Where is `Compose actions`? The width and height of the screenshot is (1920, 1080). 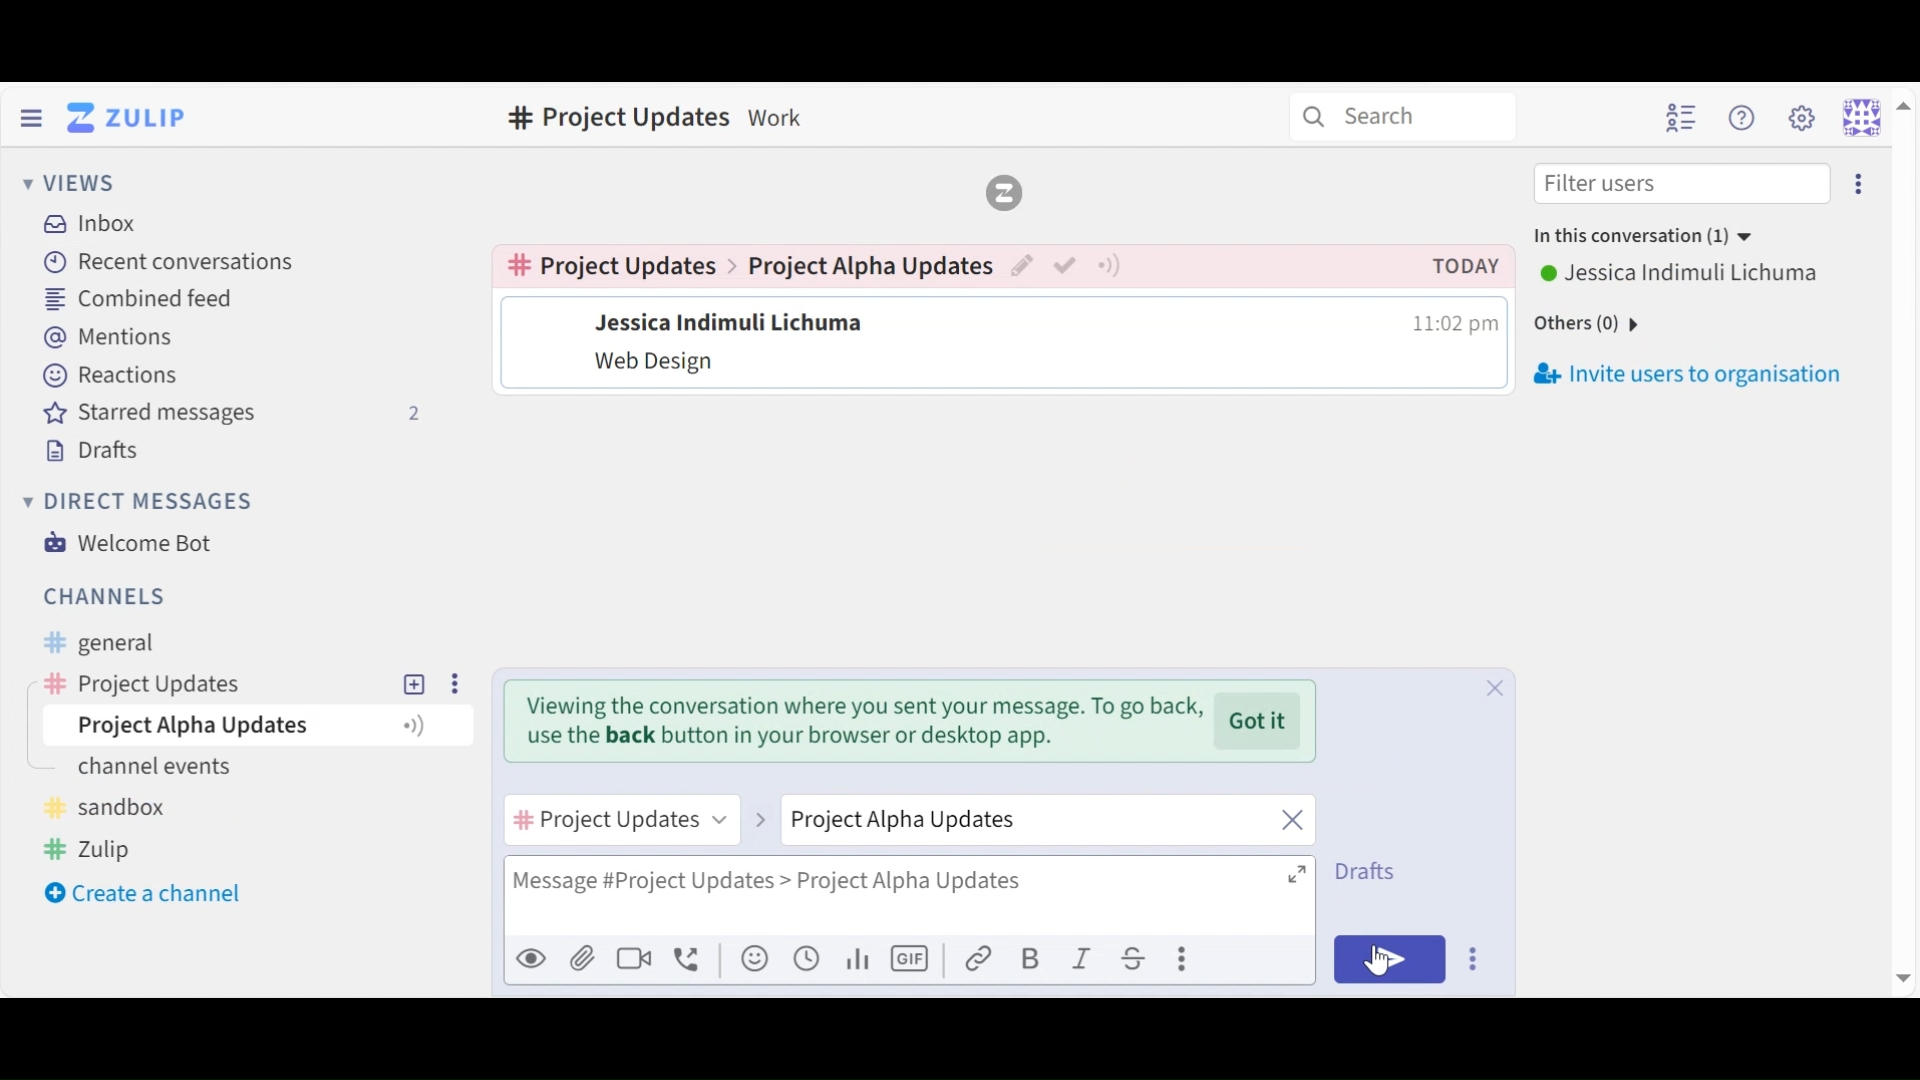
Compose actions is located at coordinates (1184, 958).